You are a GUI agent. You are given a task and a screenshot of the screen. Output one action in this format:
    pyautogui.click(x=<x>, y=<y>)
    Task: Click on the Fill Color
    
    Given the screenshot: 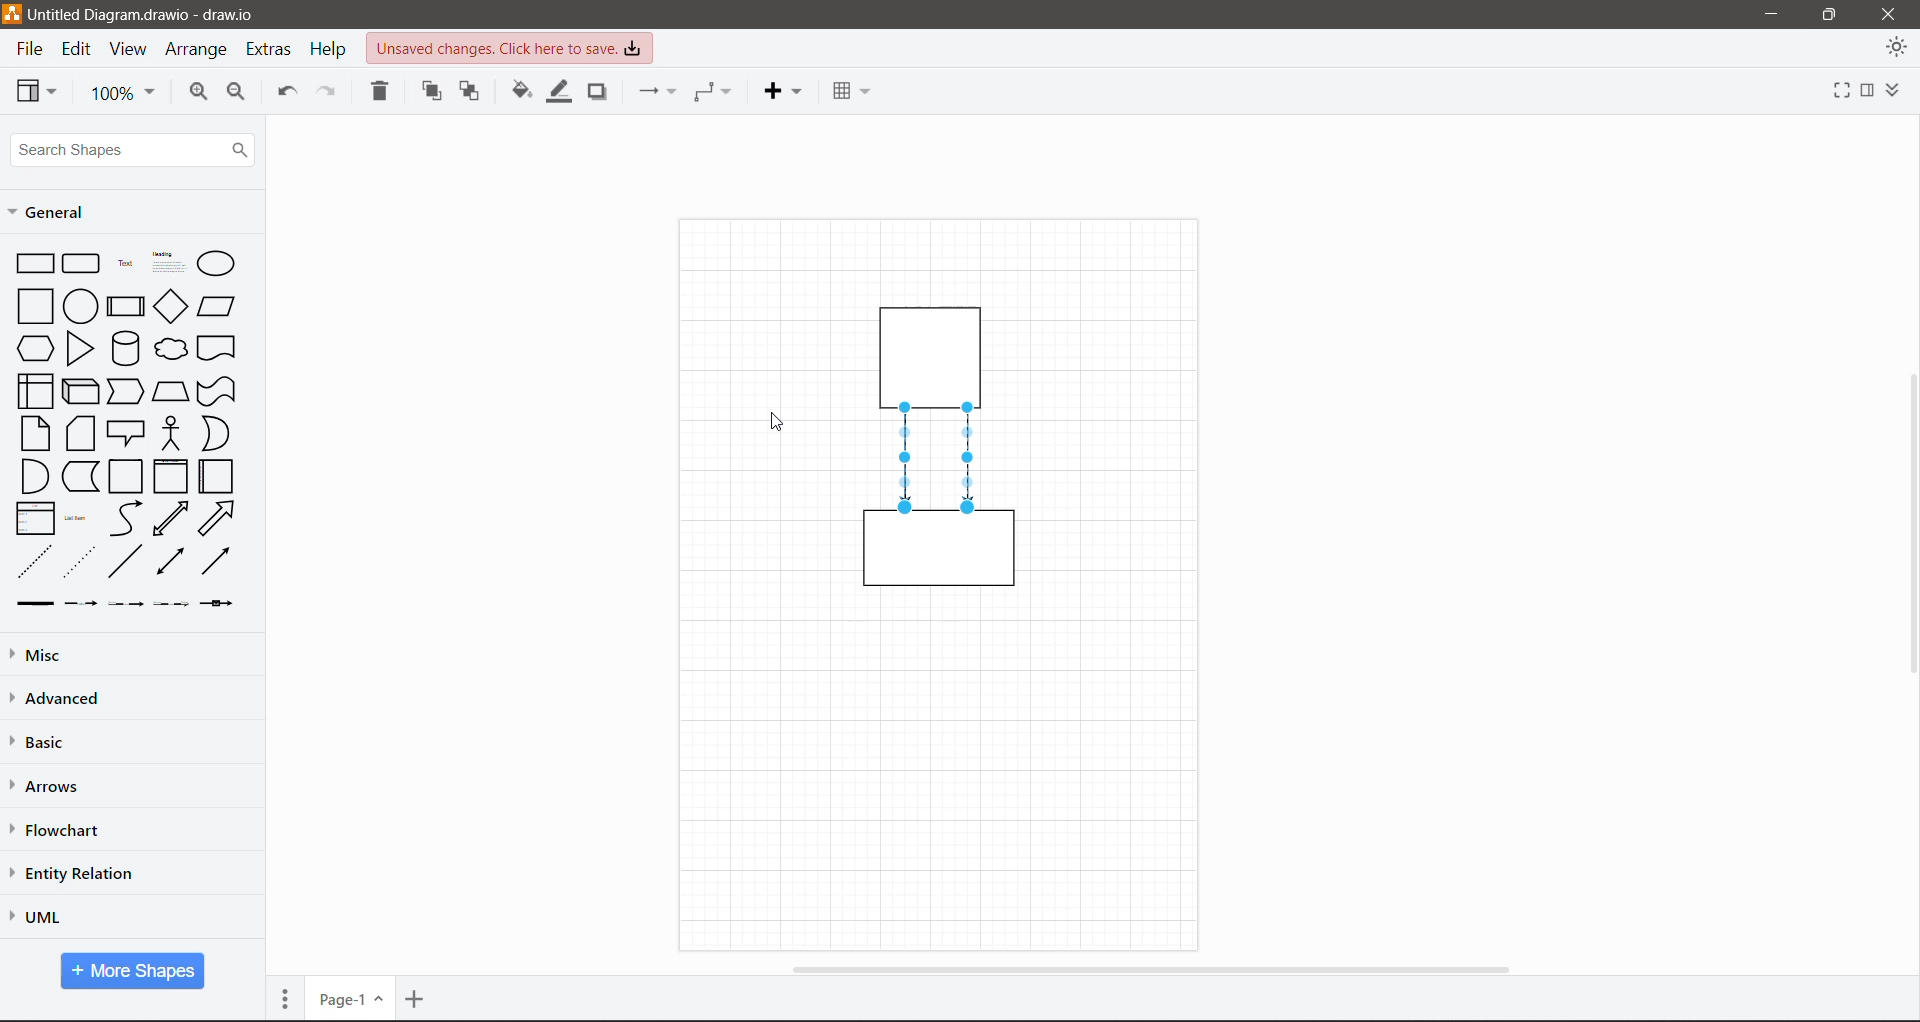 What is the action you would take?
    pyautogui.click(x=519, y=92)
    